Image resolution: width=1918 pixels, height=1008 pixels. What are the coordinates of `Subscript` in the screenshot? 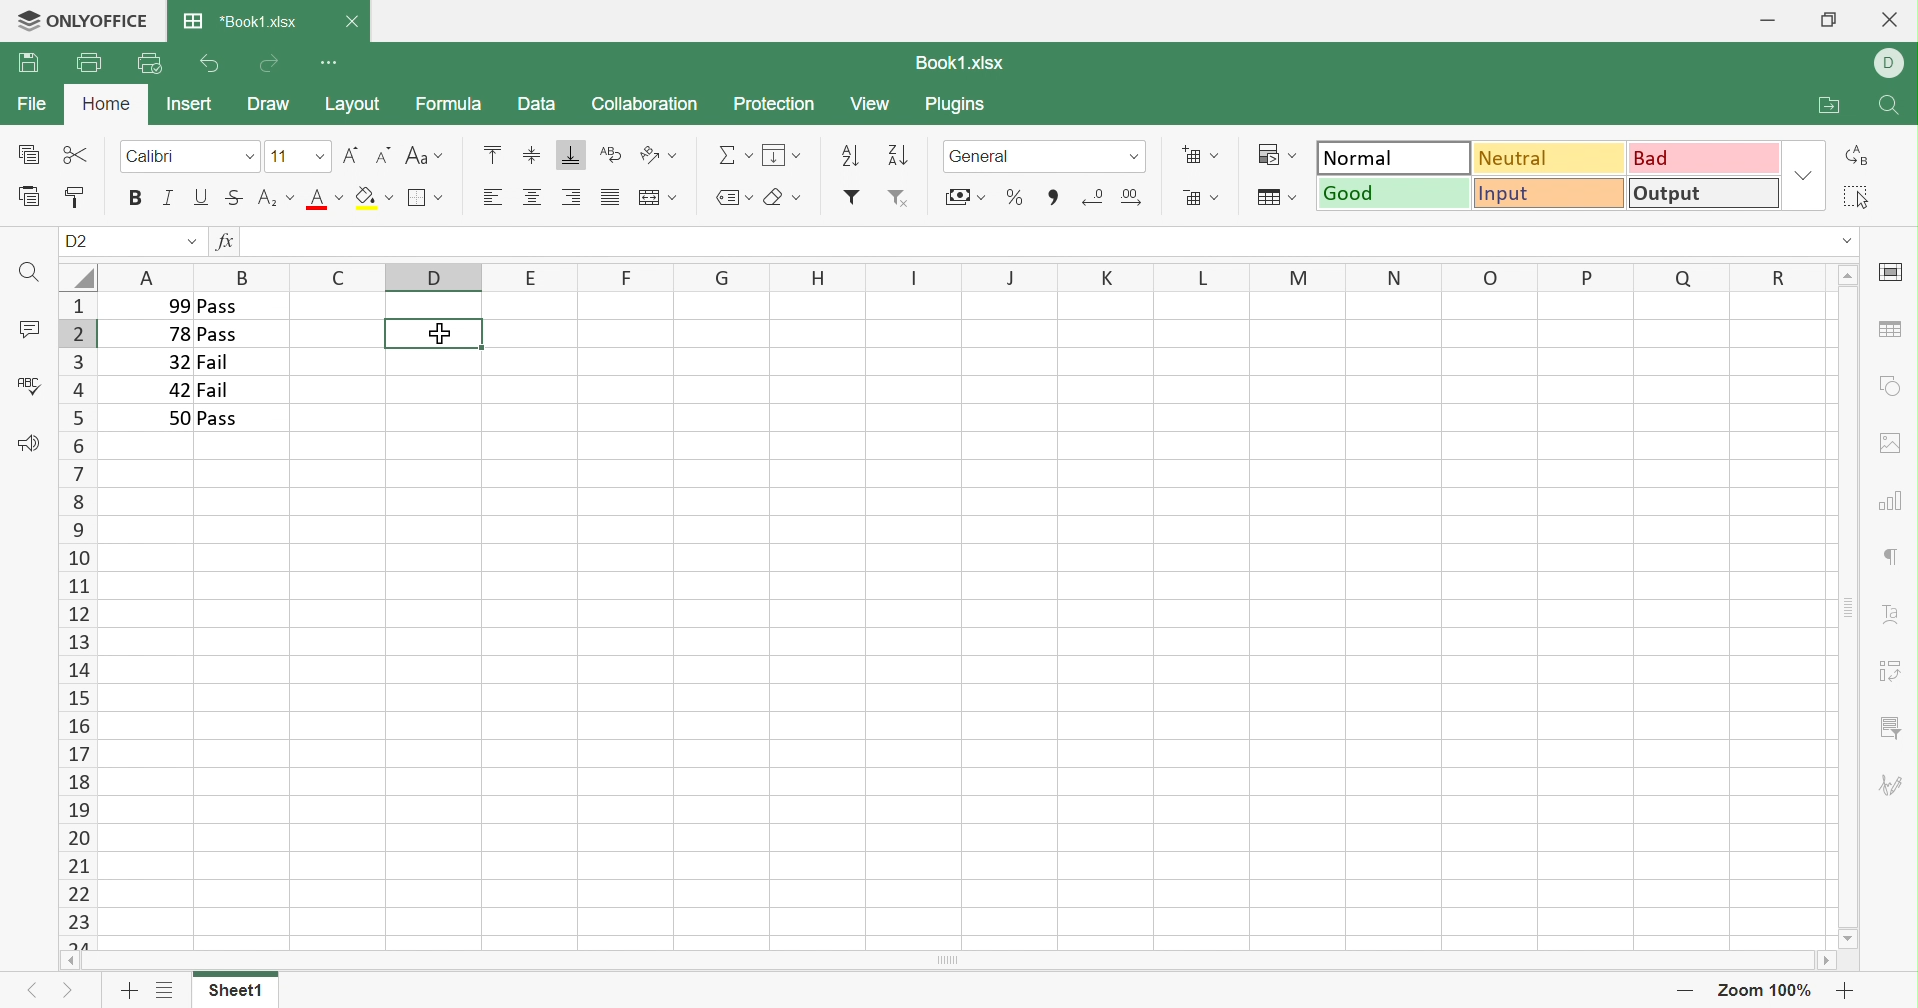 It's located at (275, 201).